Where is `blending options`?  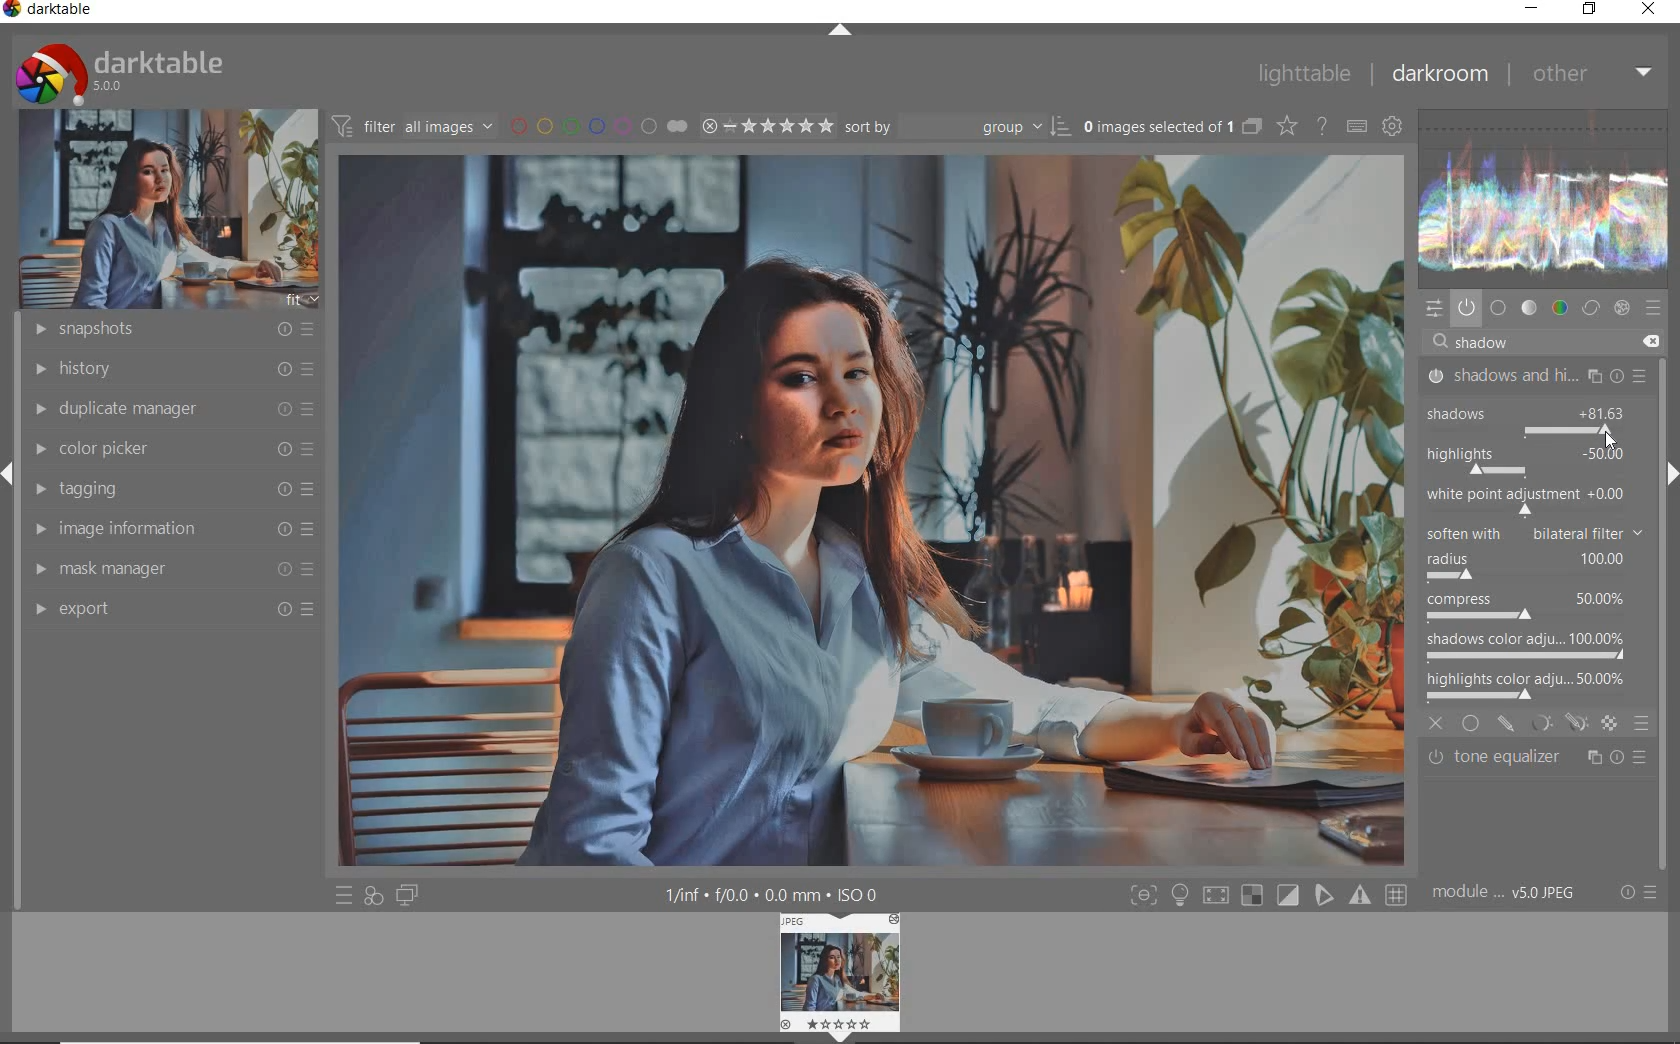 blending options is located at coordinates (1642, 723).